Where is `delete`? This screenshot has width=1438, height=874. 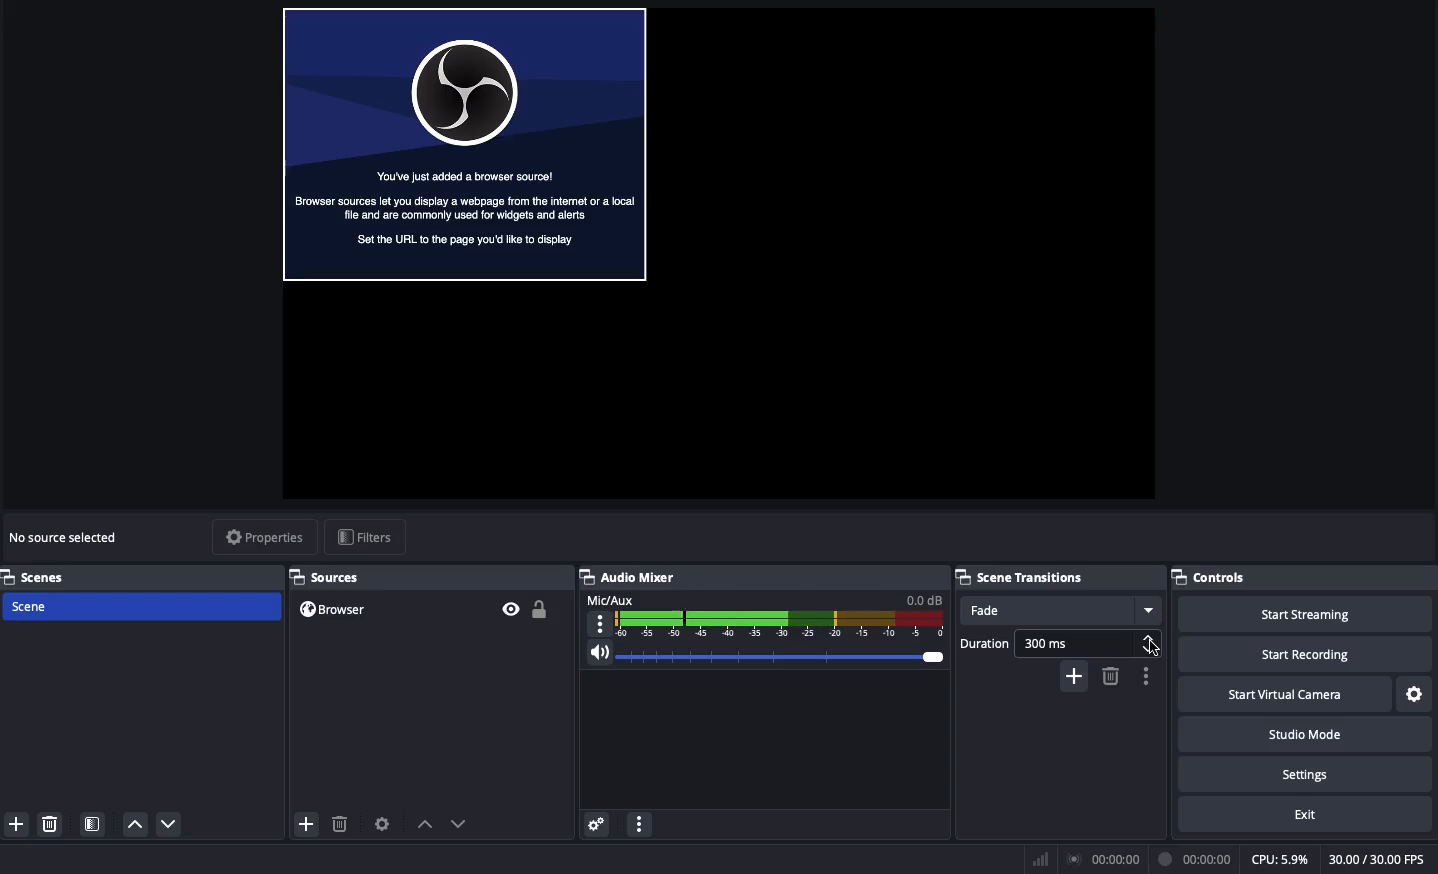 delete is located at coordinates (1114, 678).